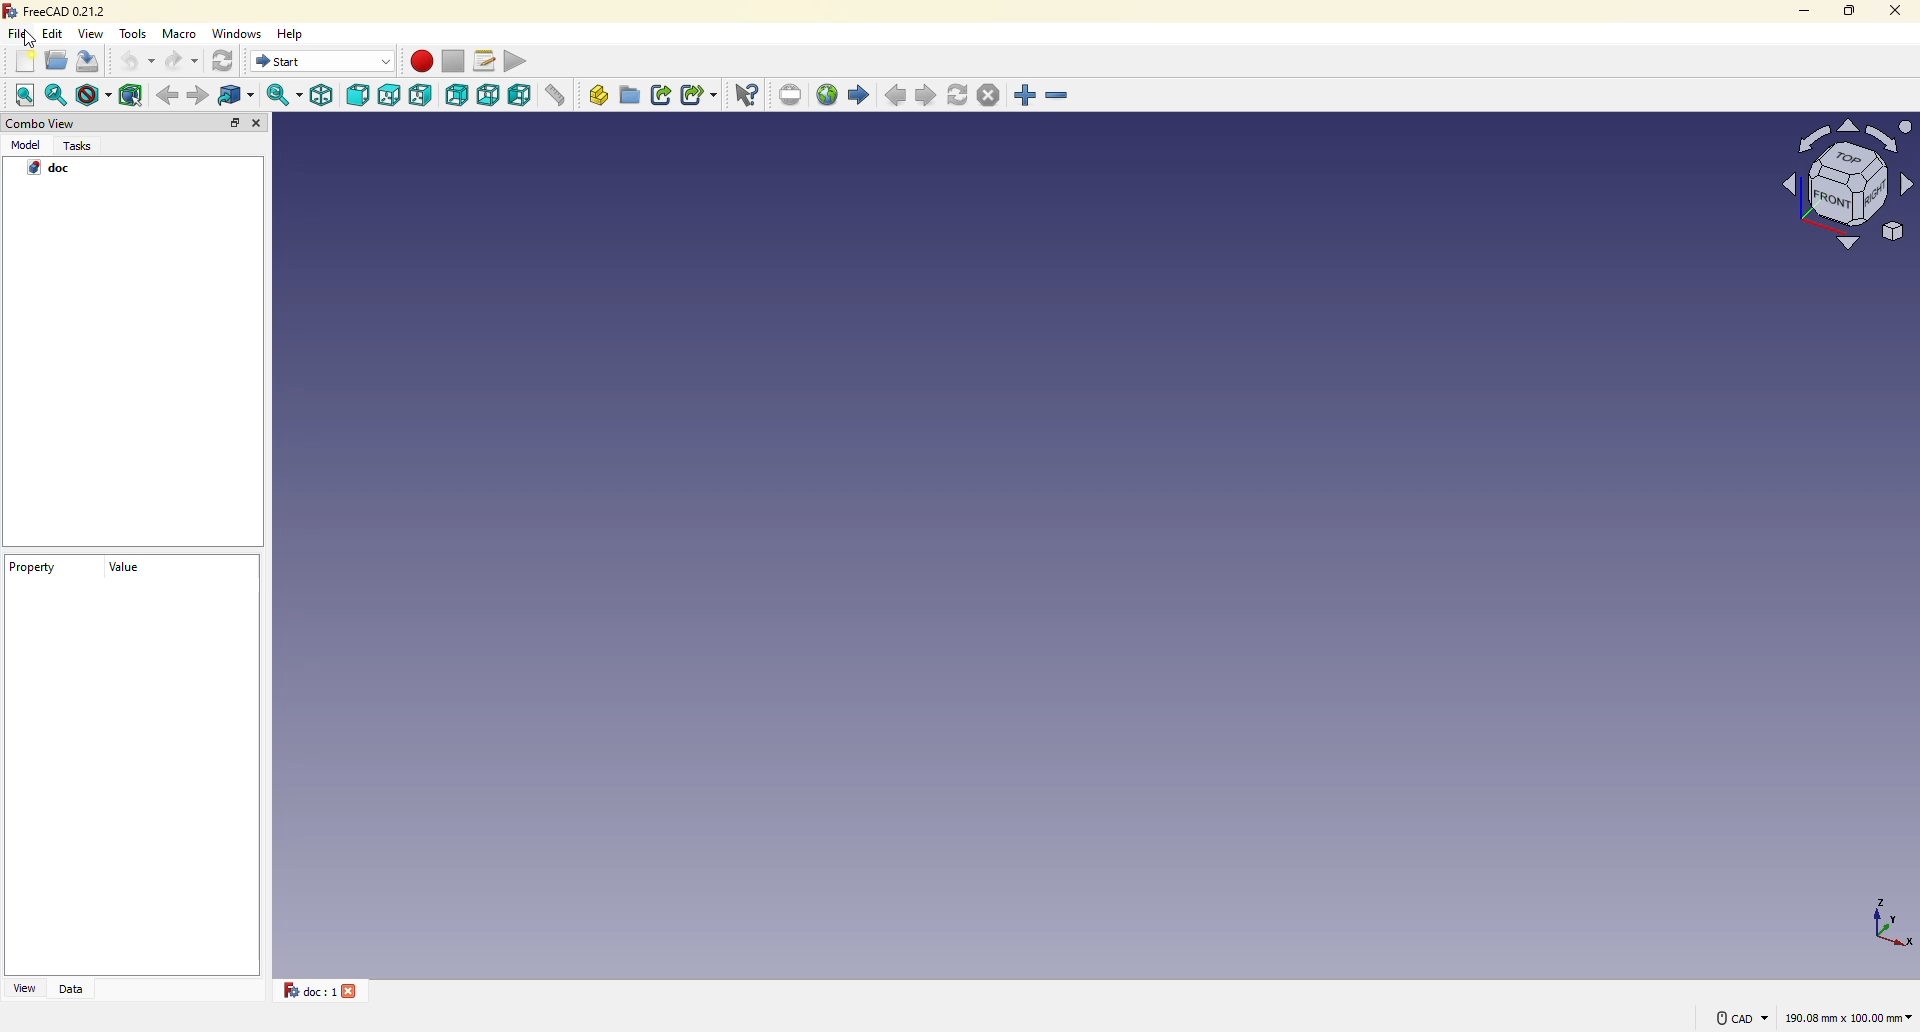 This screenshot has width=1920, height=1032. I want to click on draw style, so click(94, 98).